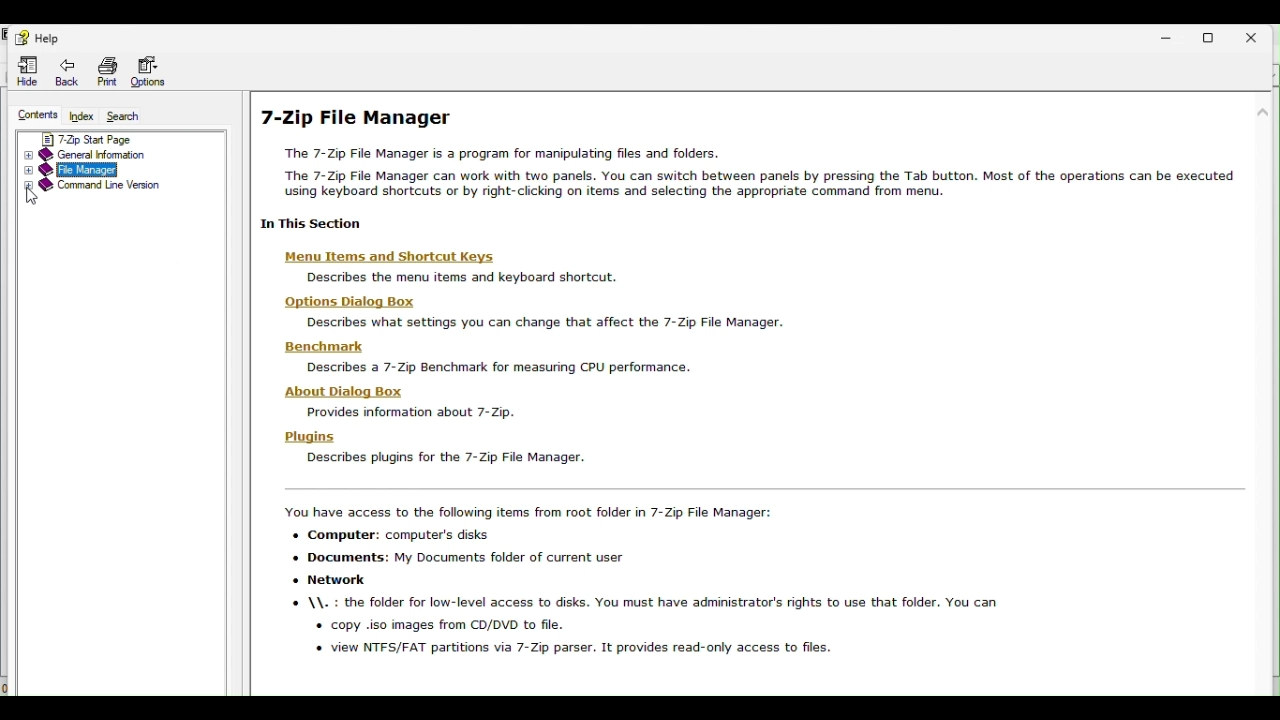 The width and height of the screenshot is (1280, 720). Describe the element at coordinates (497, 368) in the screenshot. I see `Describes a 7-Zip Benchmark for measuring CPU performance.` at that location.